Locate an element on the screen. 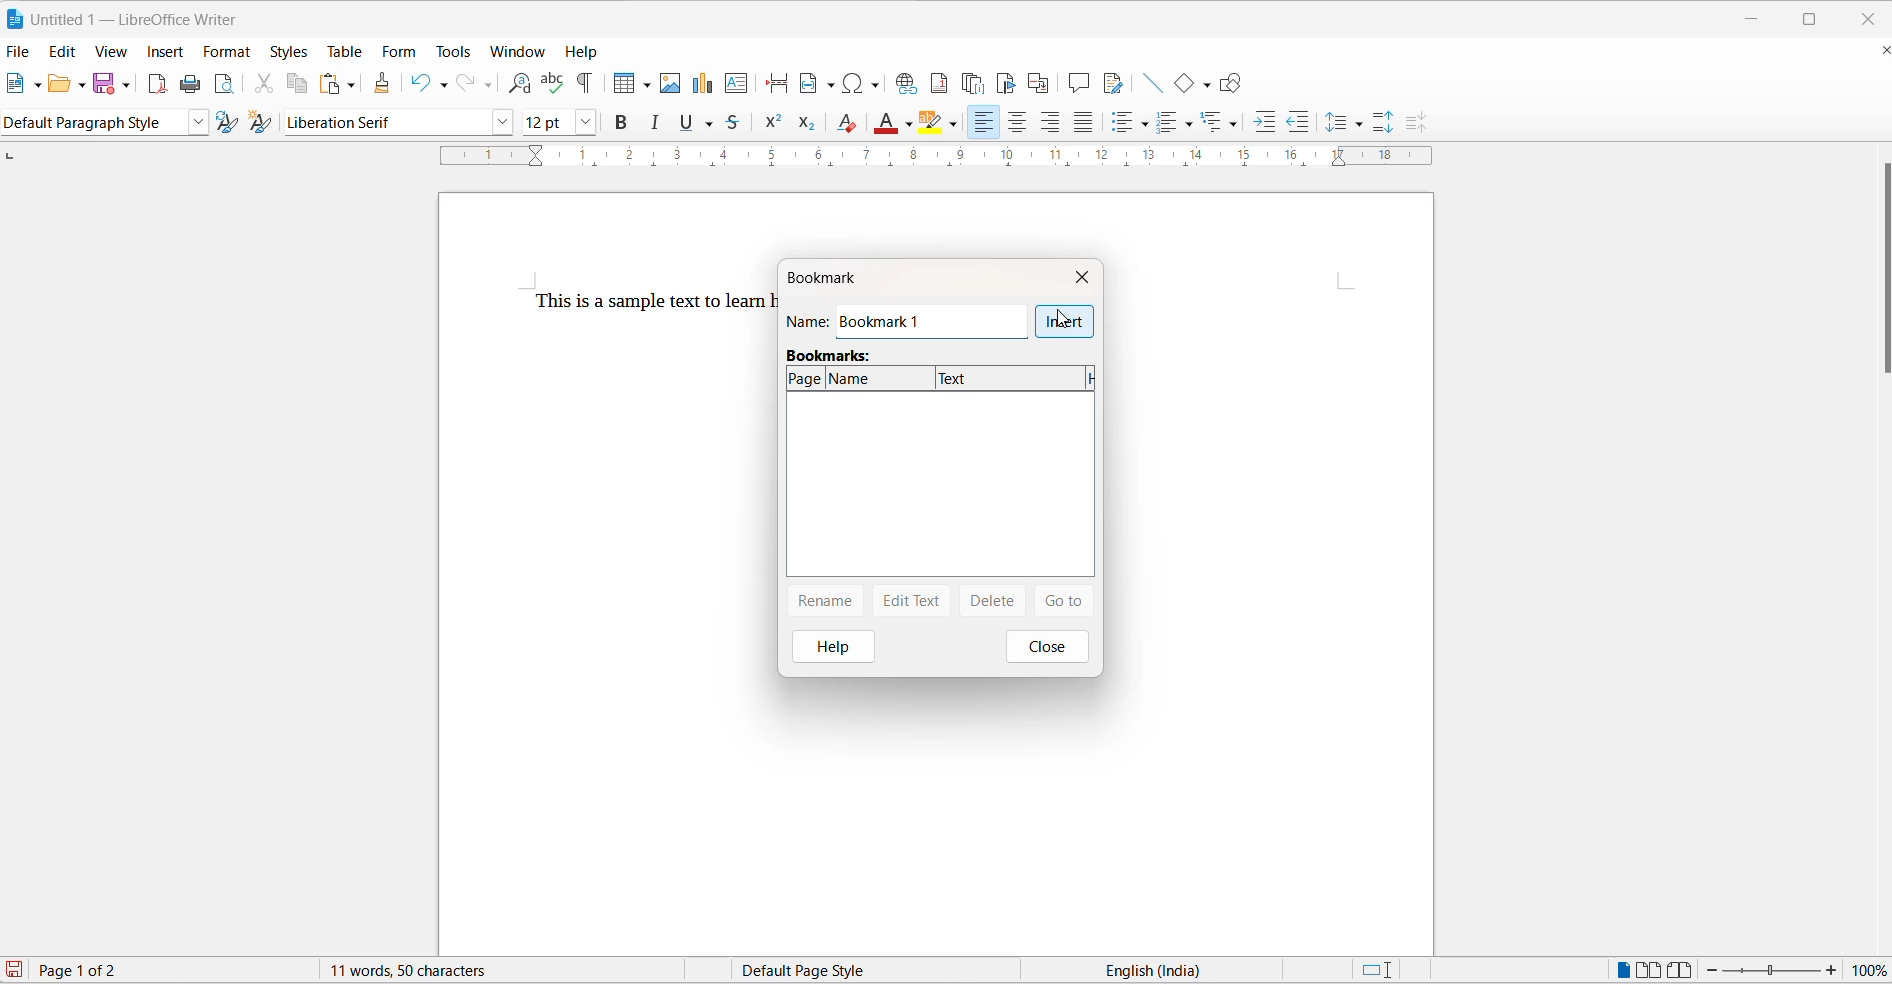  dialog box title is located at coordinates (841, 278).